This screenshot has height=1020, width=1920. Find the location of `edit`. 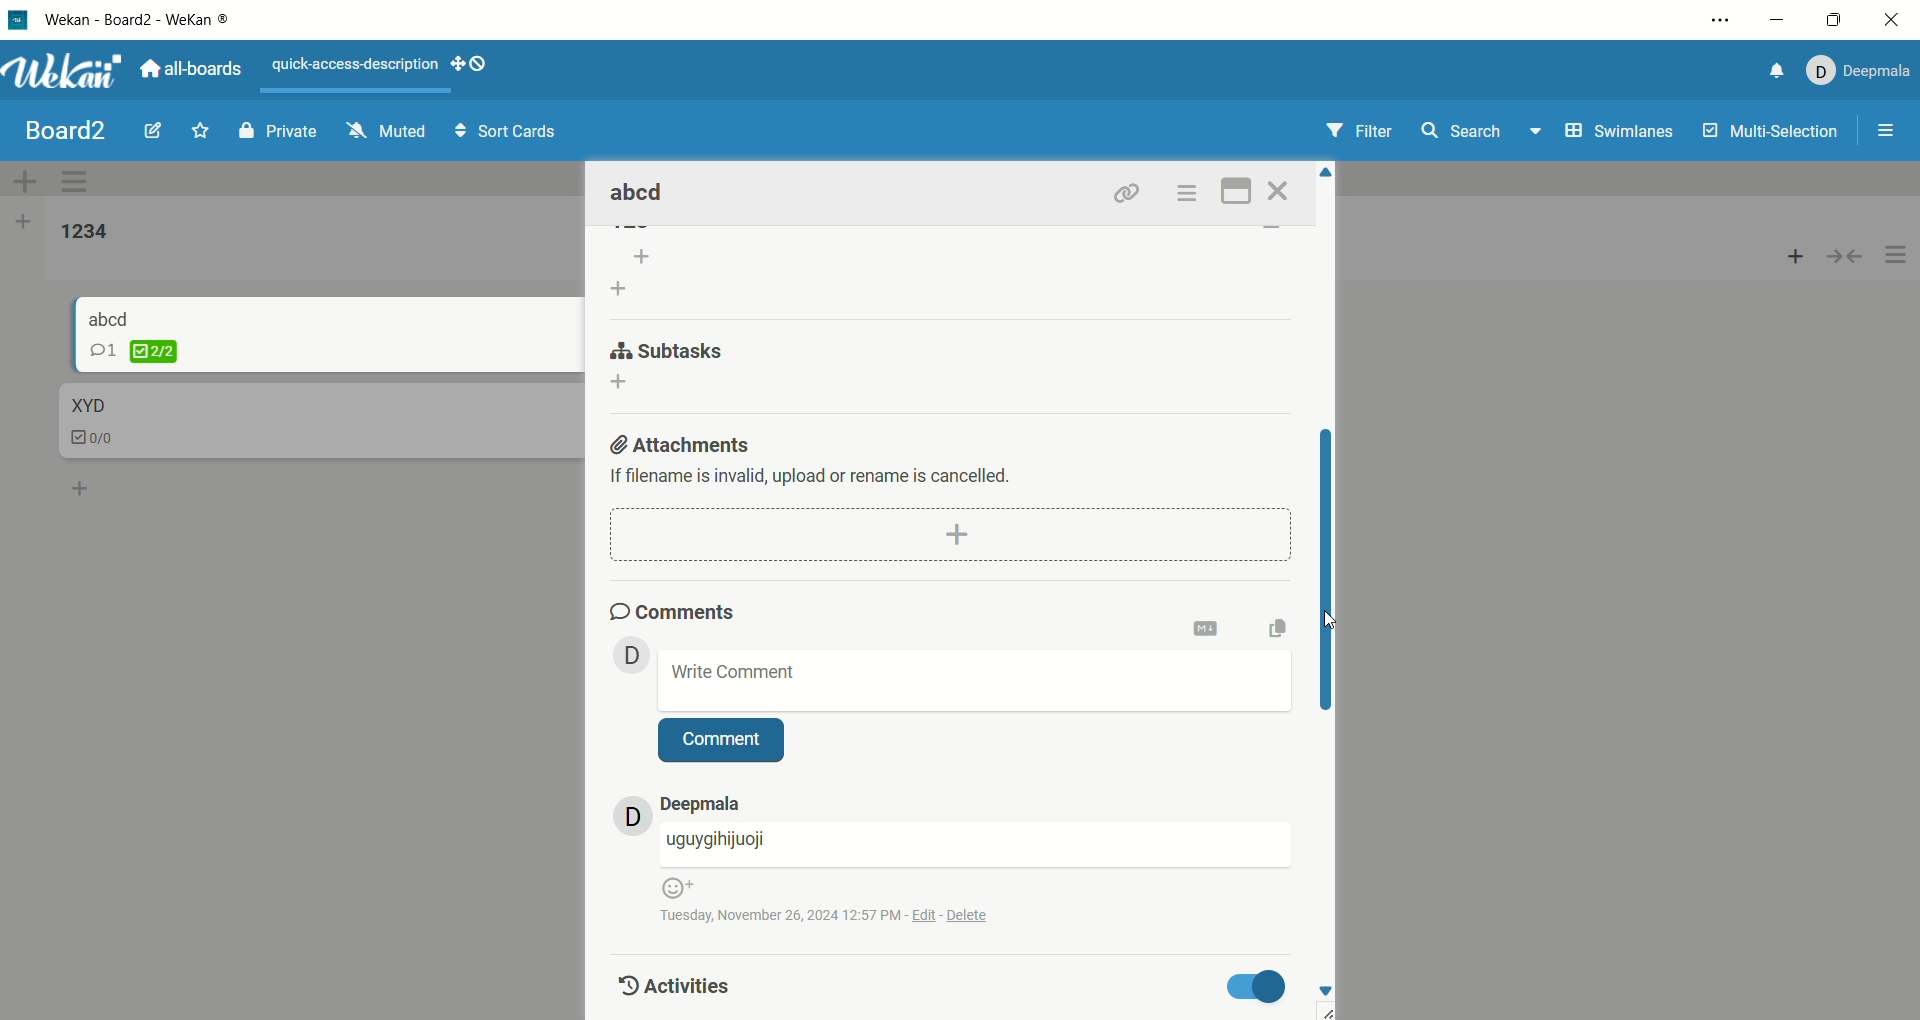

edit is located at coordinates (153, 128).